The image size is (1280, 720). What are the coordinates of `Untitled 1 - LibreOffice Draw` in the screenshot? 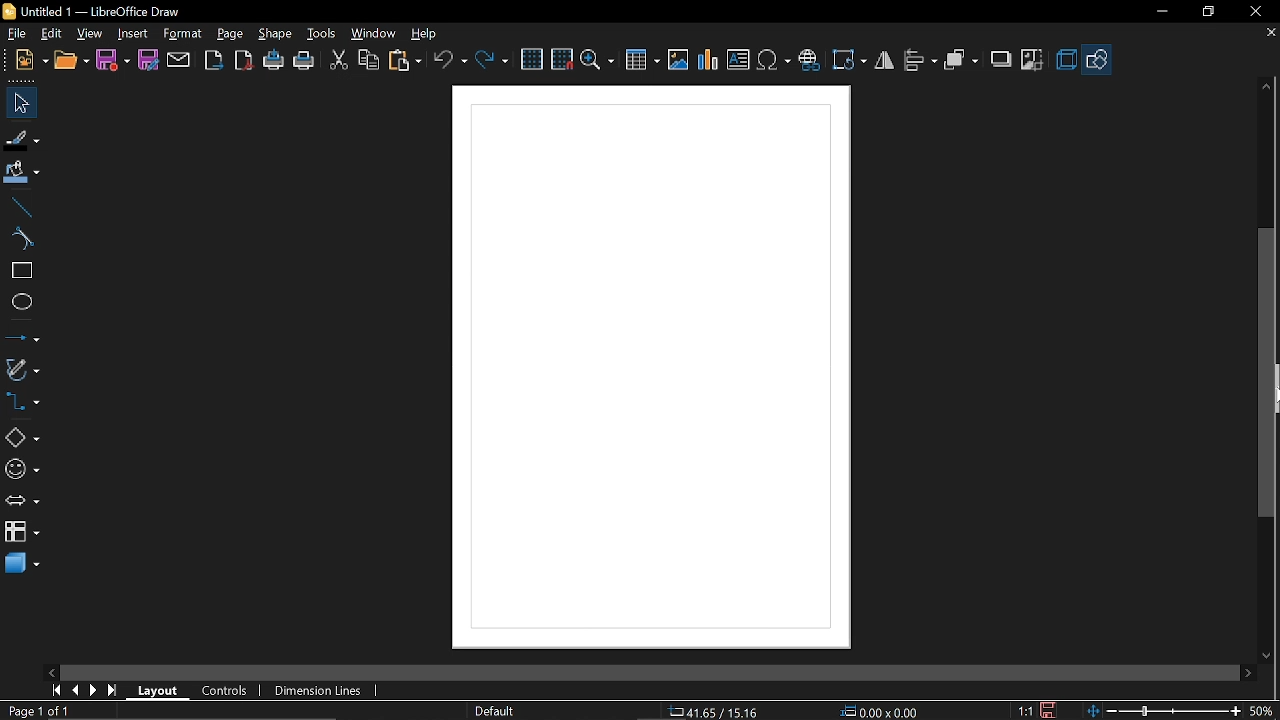 It's located at (95, 10).